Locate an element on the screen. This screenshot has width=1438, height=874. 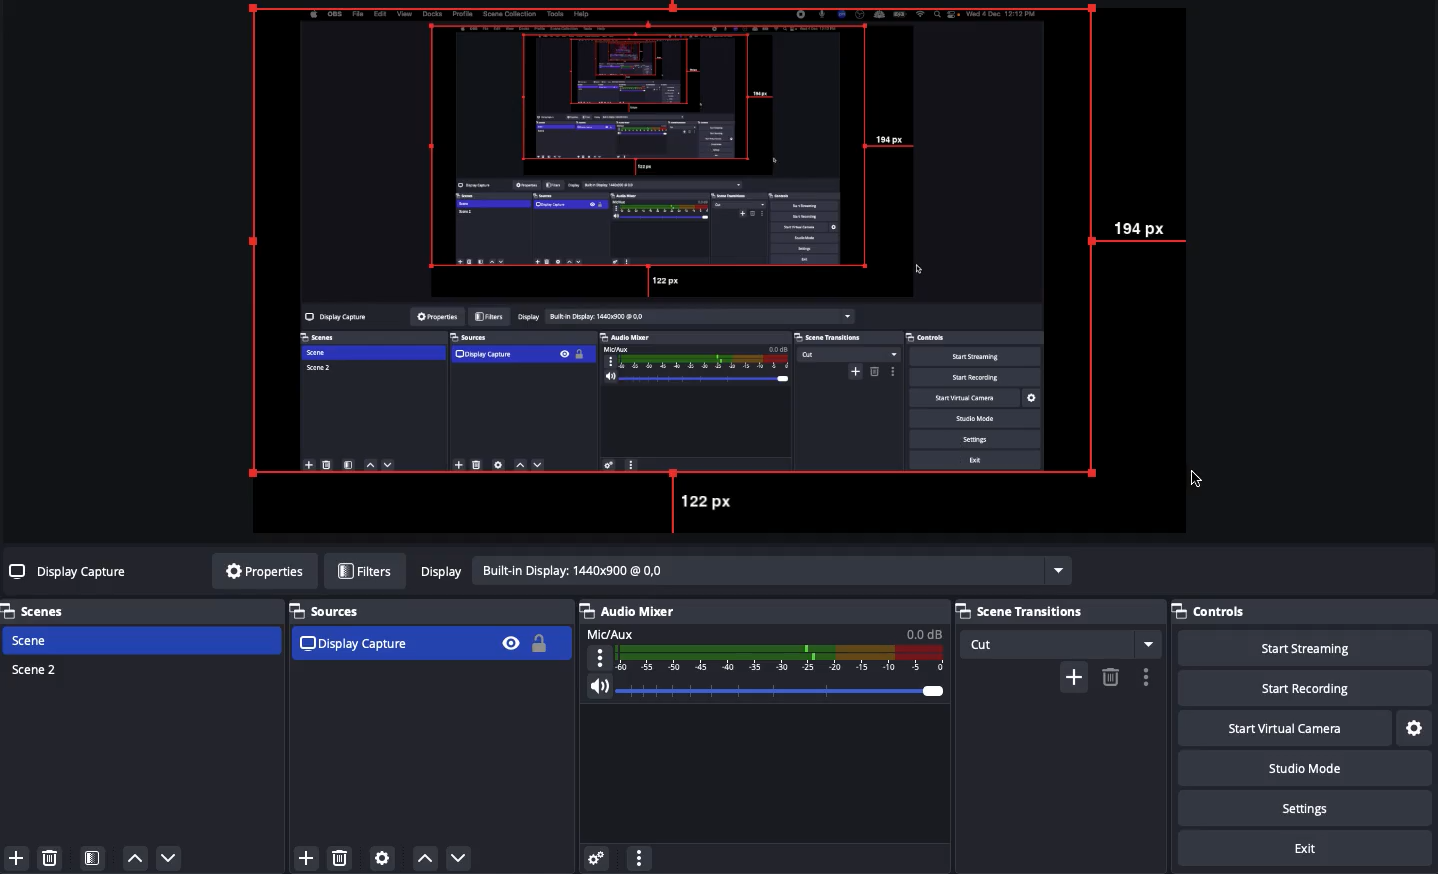
Delete is located at coordinates (341, 854).